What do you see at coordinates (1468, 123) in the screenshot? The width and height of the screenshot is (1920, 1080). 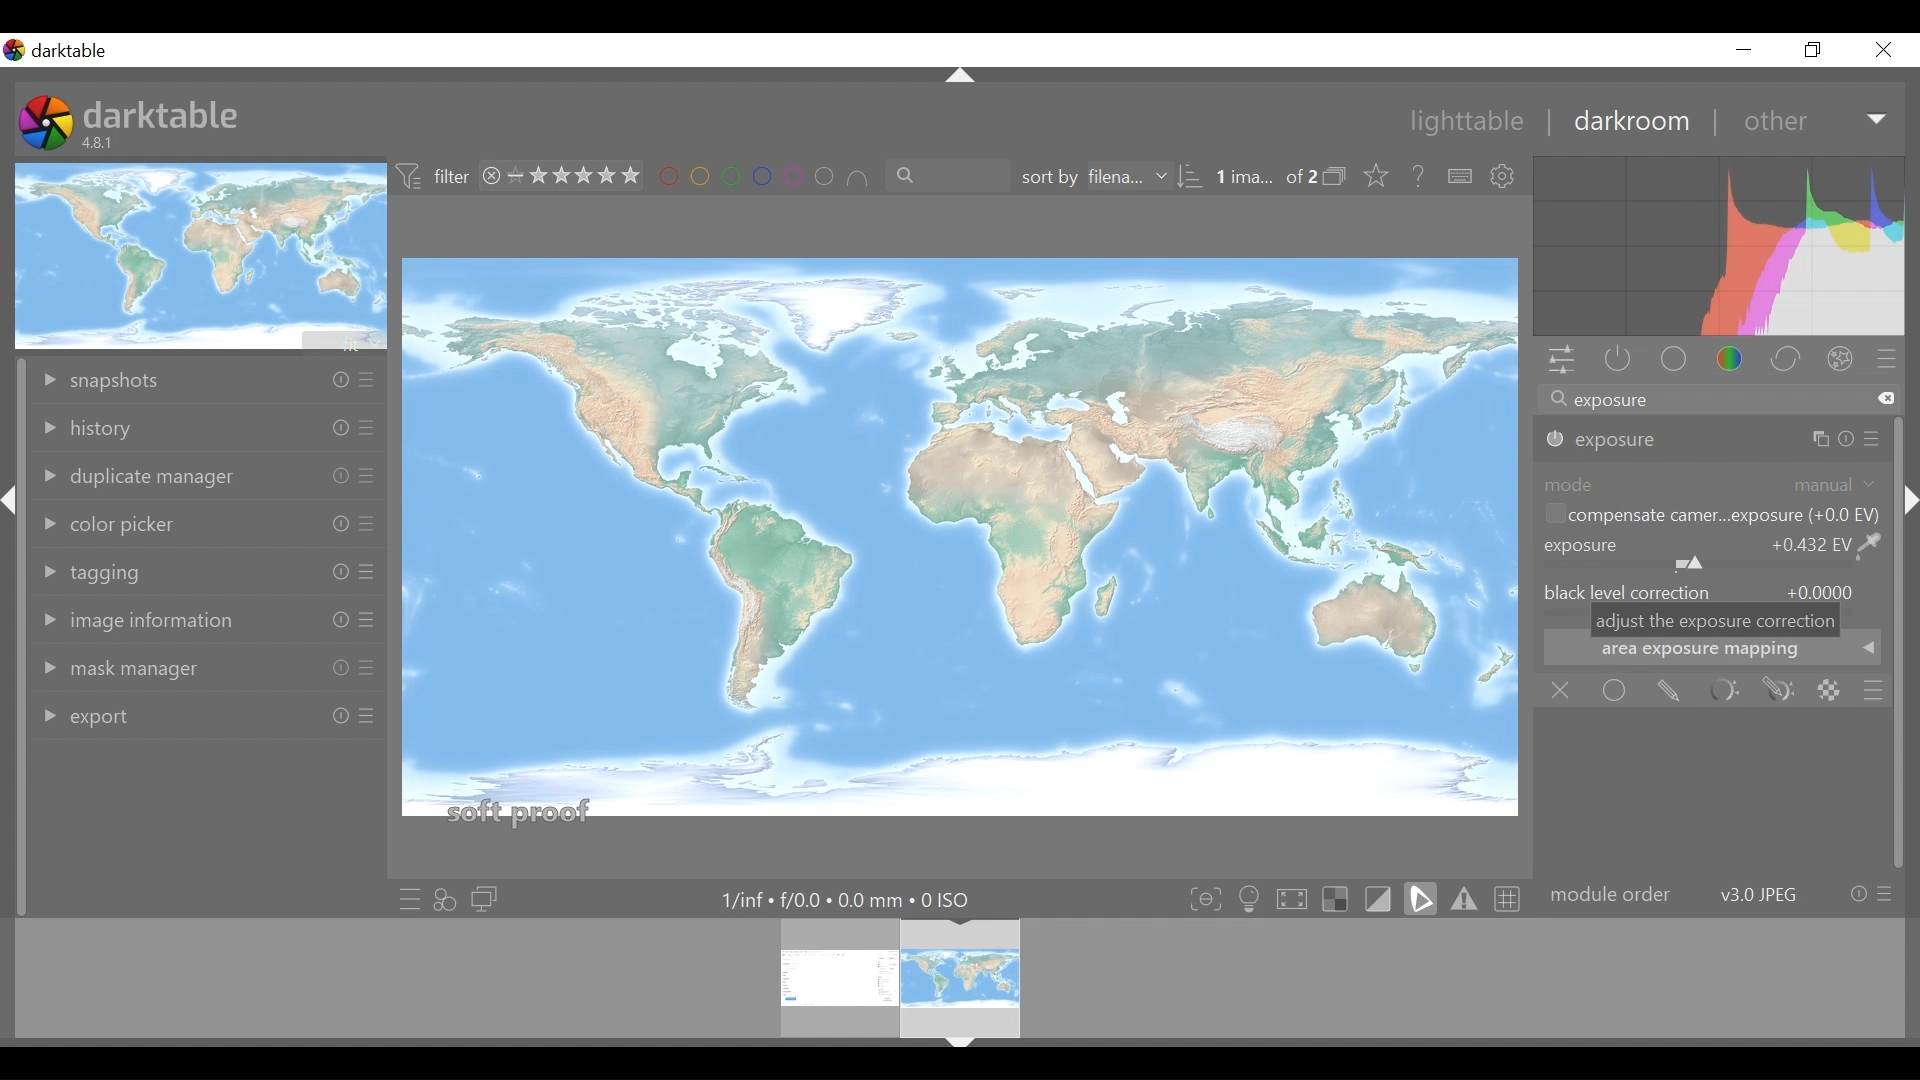 I see `lighttable` at bounding box center [1468, 123].